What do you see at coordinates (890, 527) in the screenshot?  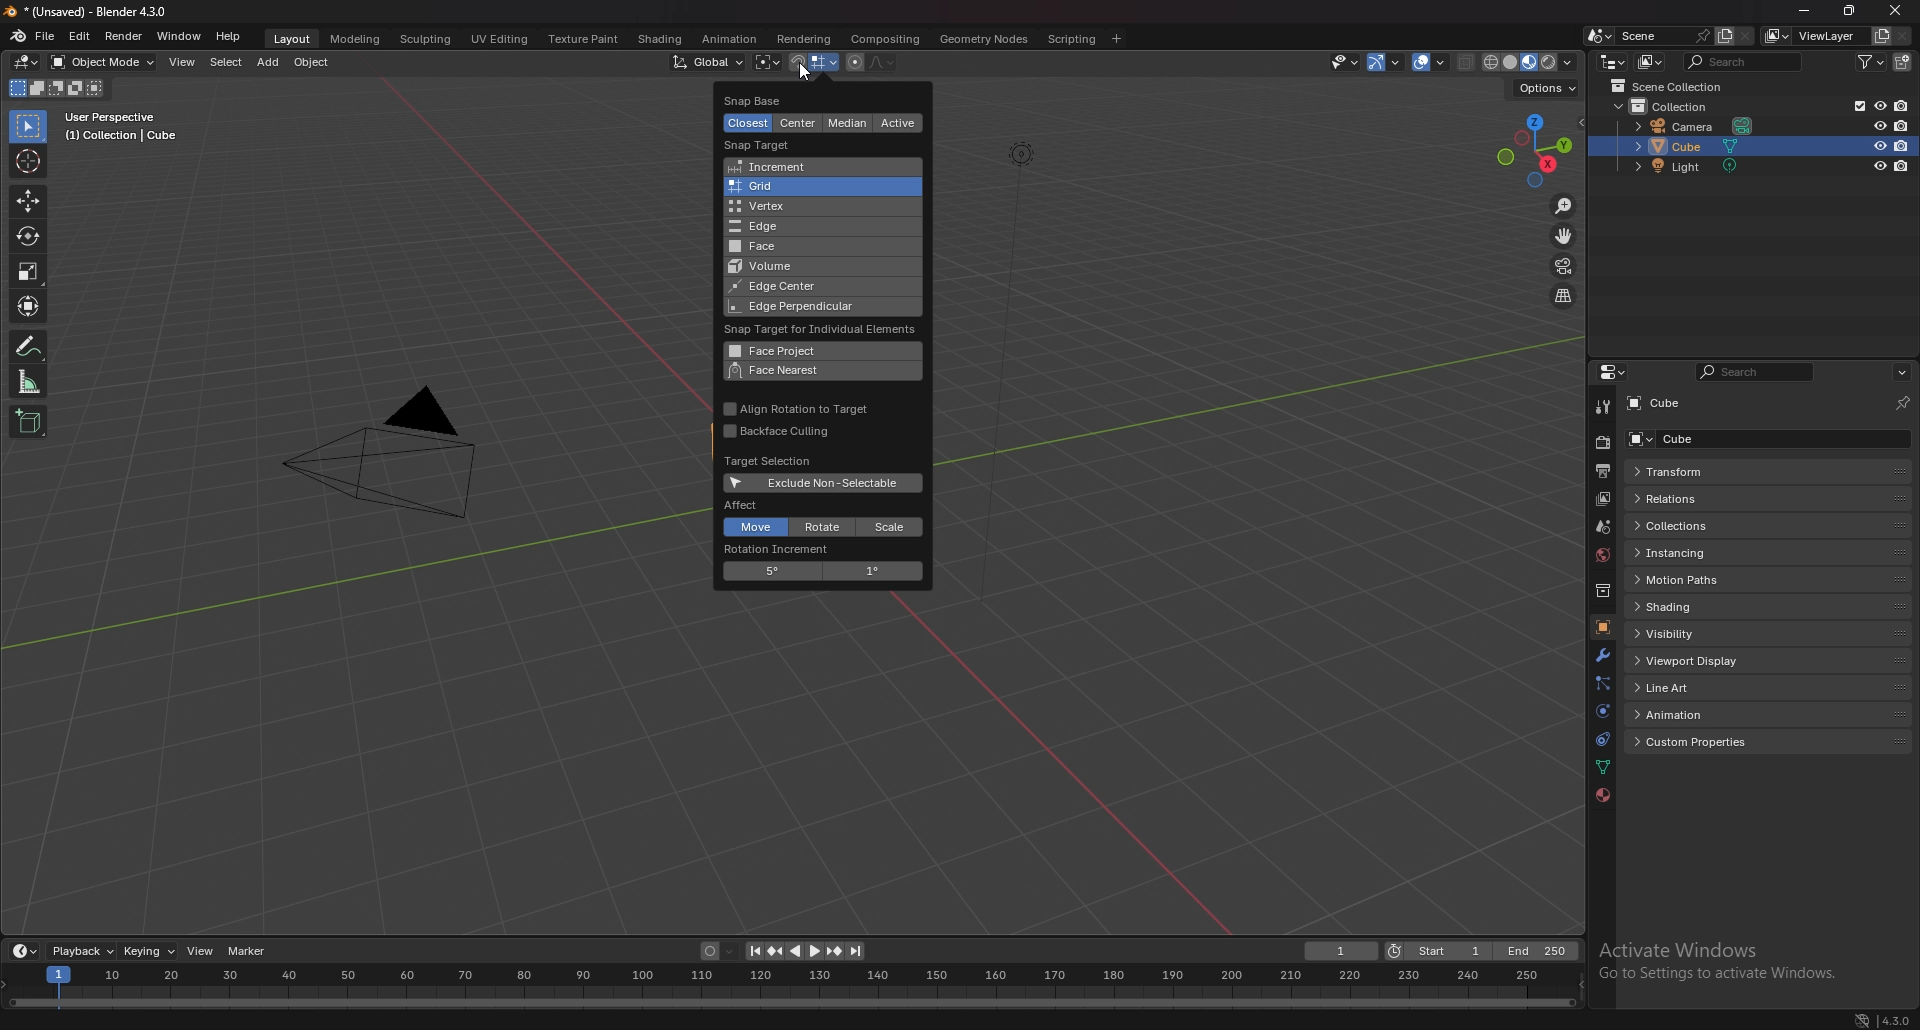 I see `scale` at bounding box center [890, 527].